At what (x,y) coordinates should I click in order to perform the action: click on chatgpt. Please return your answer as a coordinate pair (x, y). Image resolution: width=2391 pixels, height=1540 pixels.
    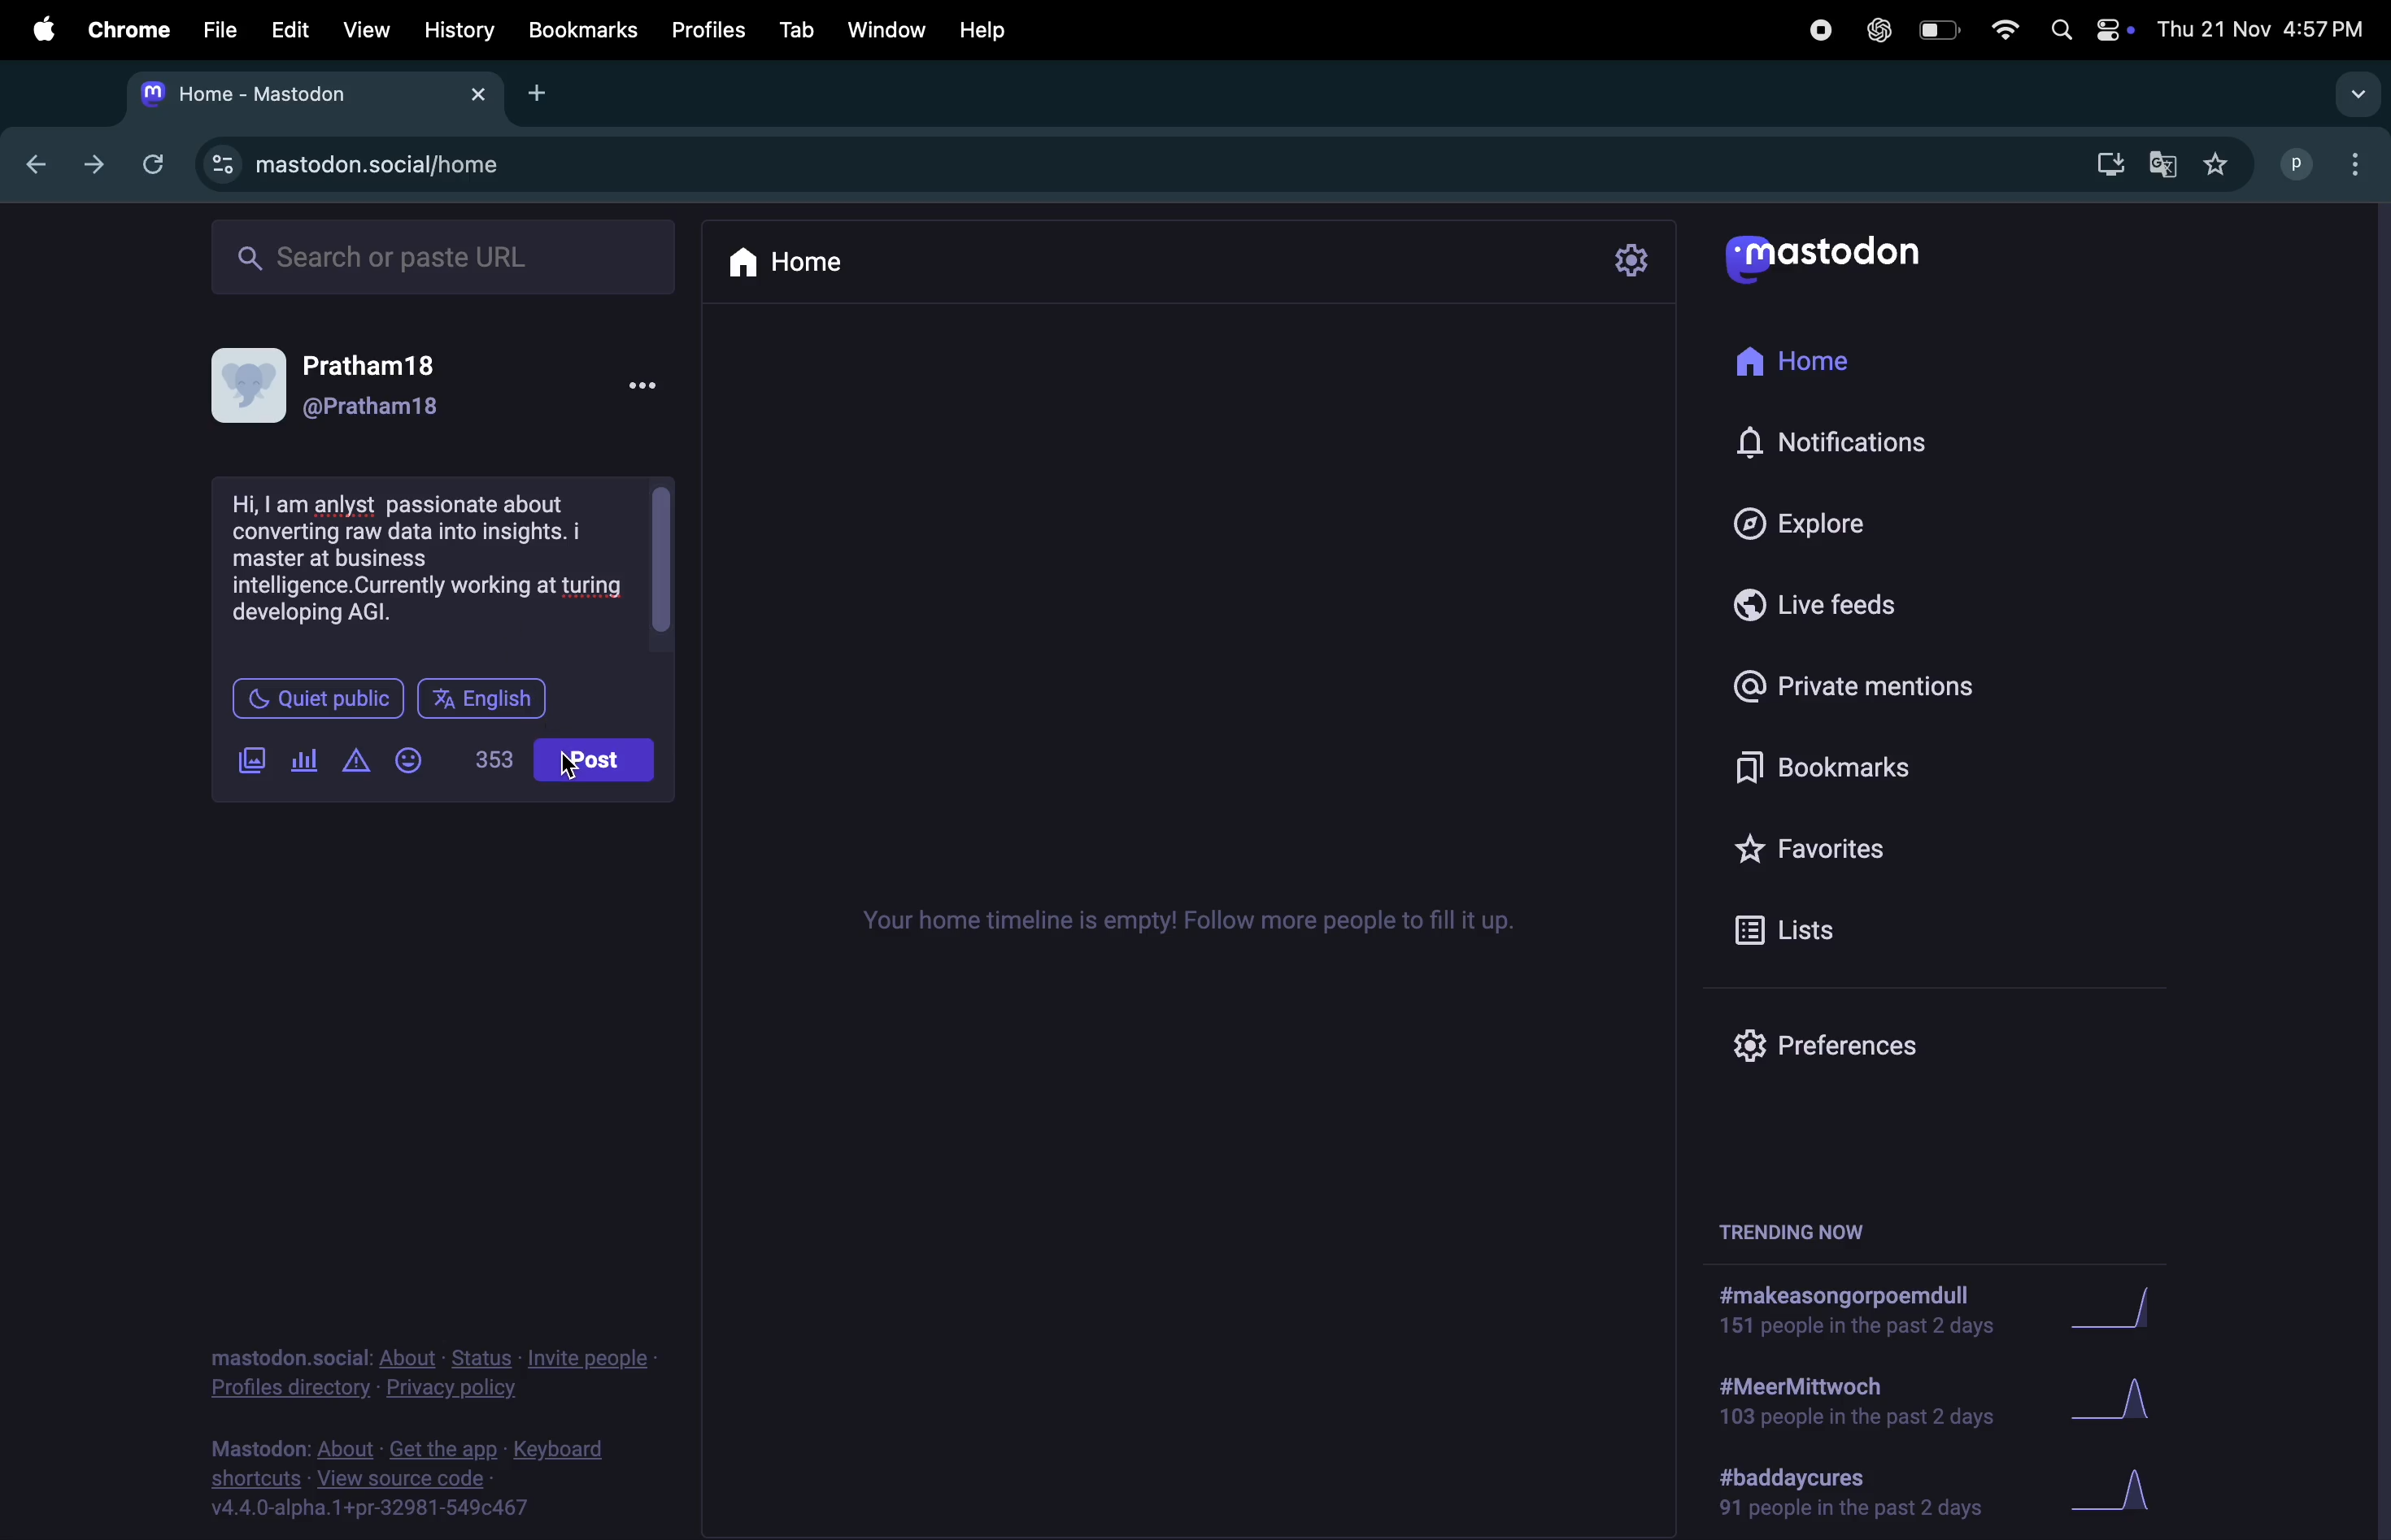
    Looking at the image, I should click on (1874, 29).